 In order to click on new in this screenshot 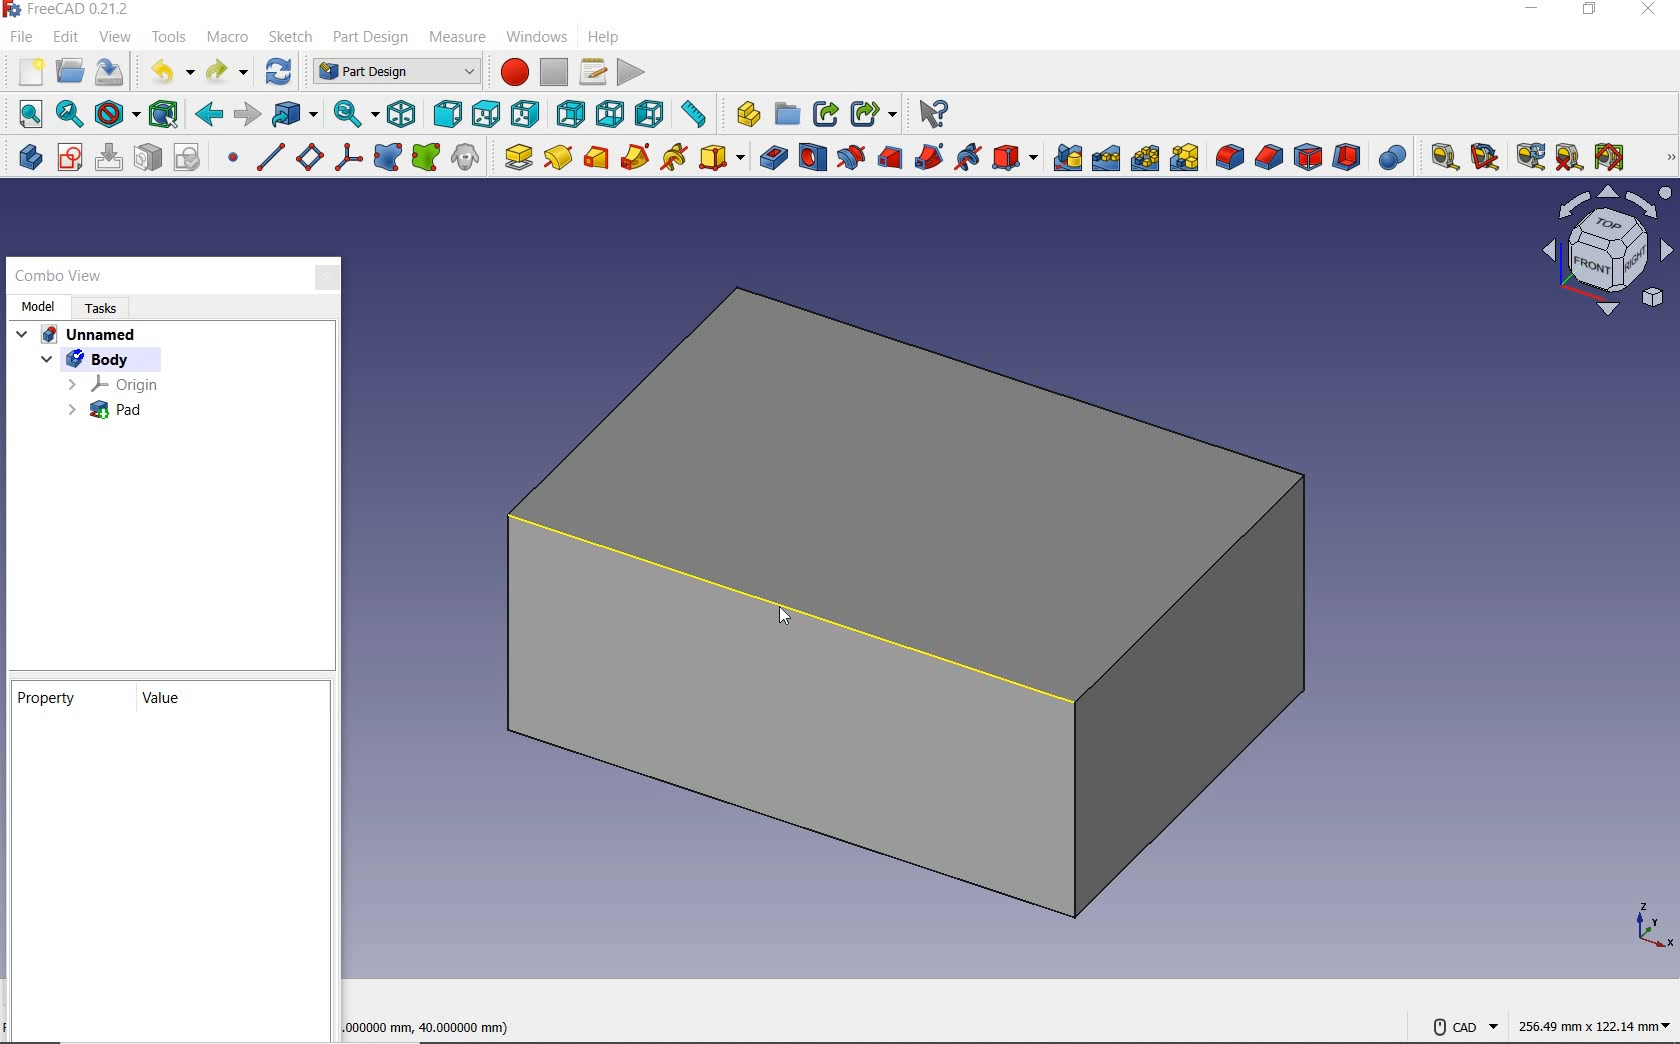, I will do `click(25, 72)`.